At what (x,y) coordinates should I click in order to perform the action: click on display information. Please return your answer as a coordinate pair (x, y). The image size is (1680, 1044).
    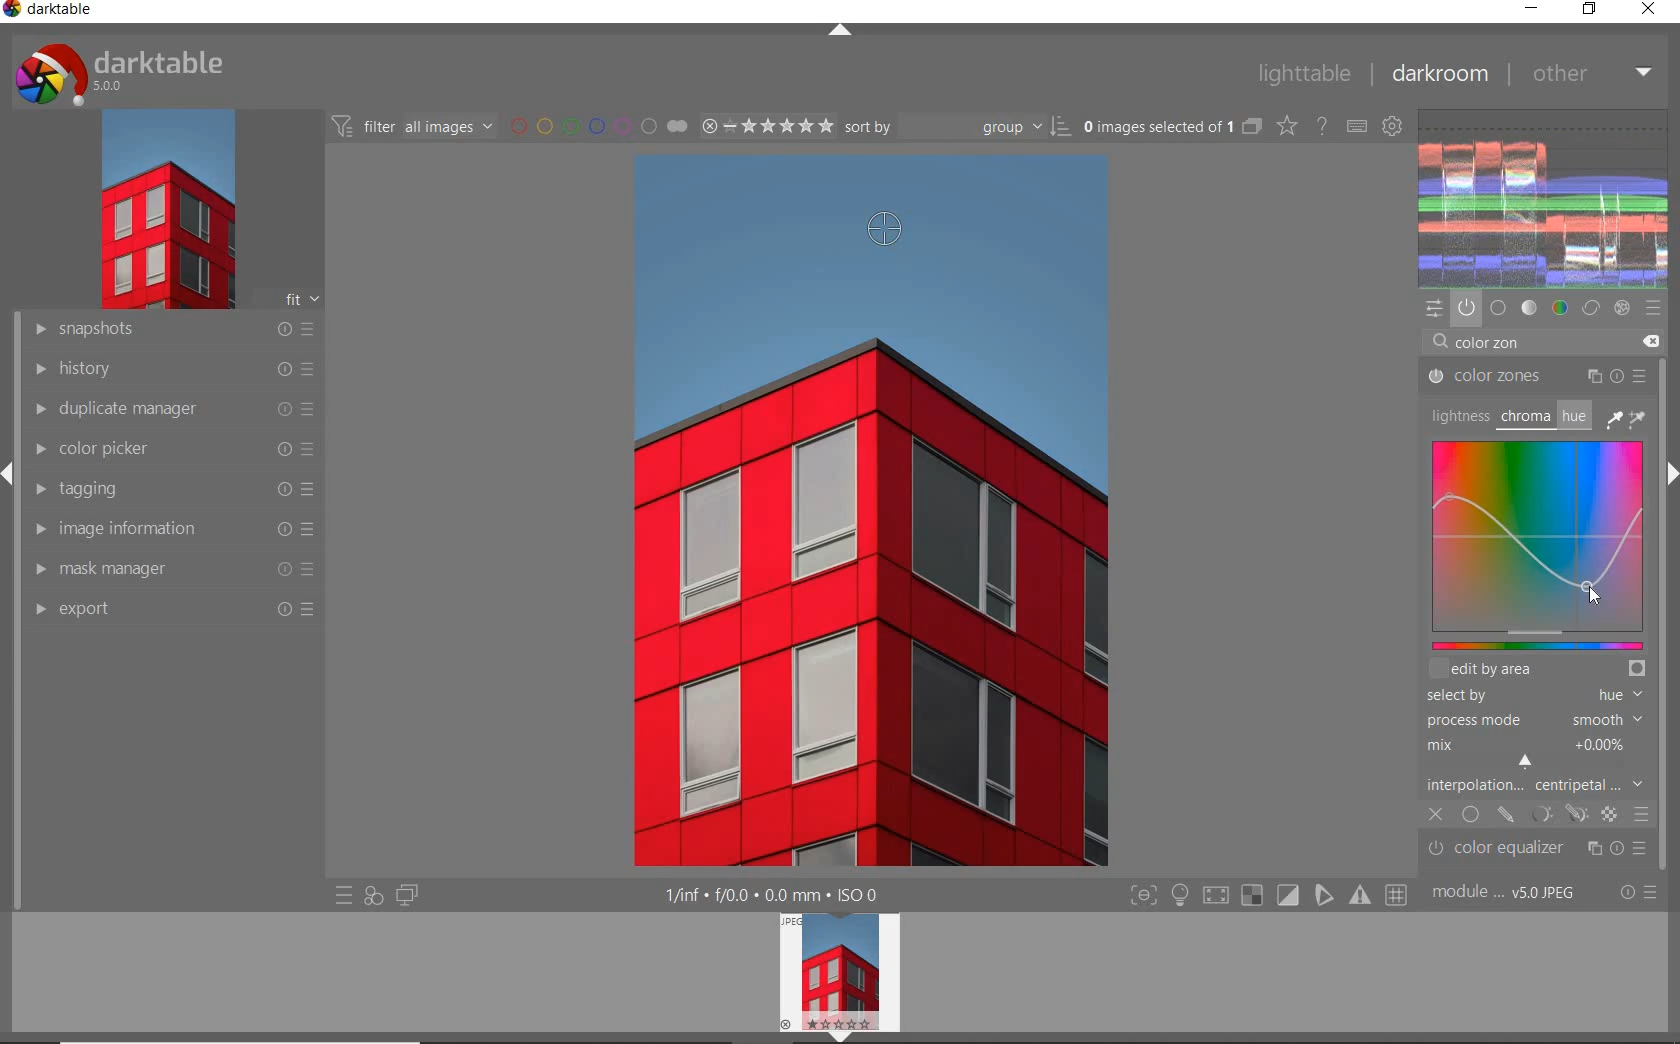
    Looking at the image, I should click on (773, 895).